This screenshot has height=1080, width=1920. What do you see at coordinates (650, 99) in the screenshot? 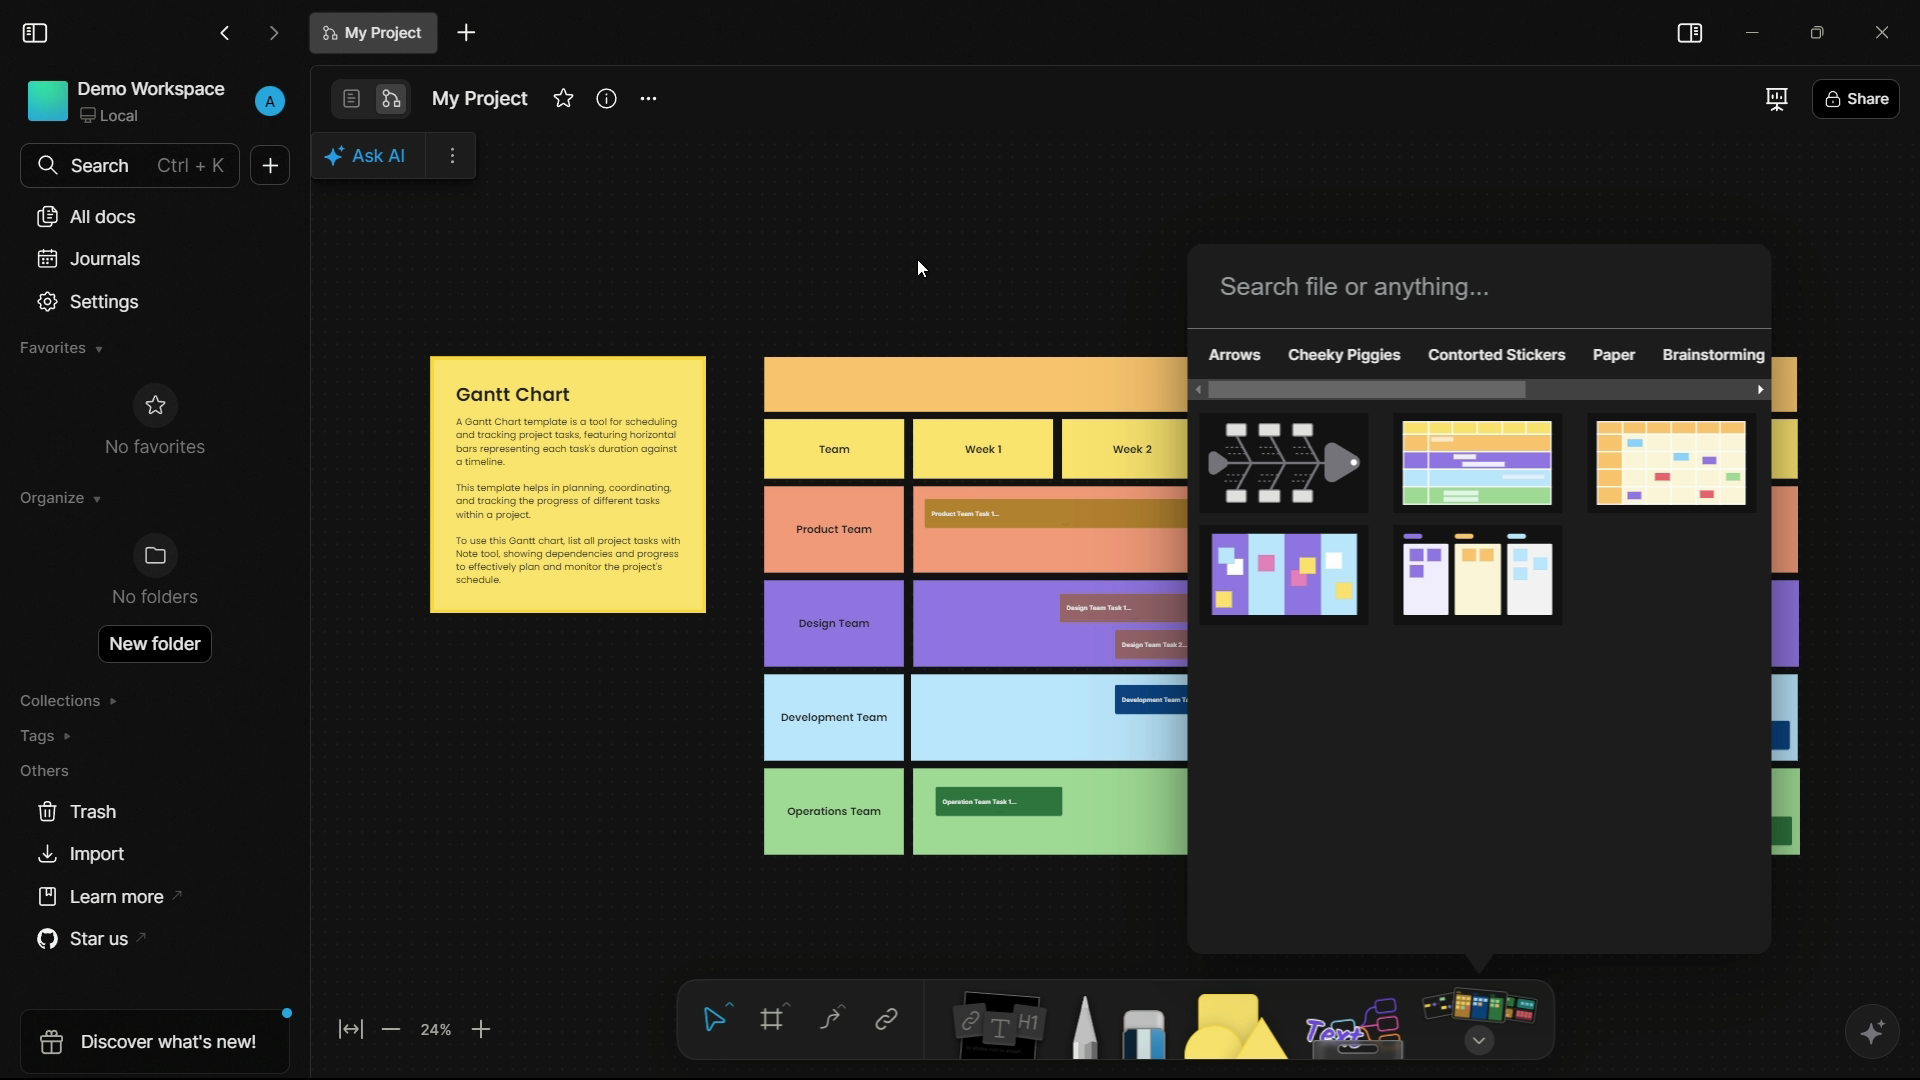
I see `project settings` at bounding box center [650, 99].